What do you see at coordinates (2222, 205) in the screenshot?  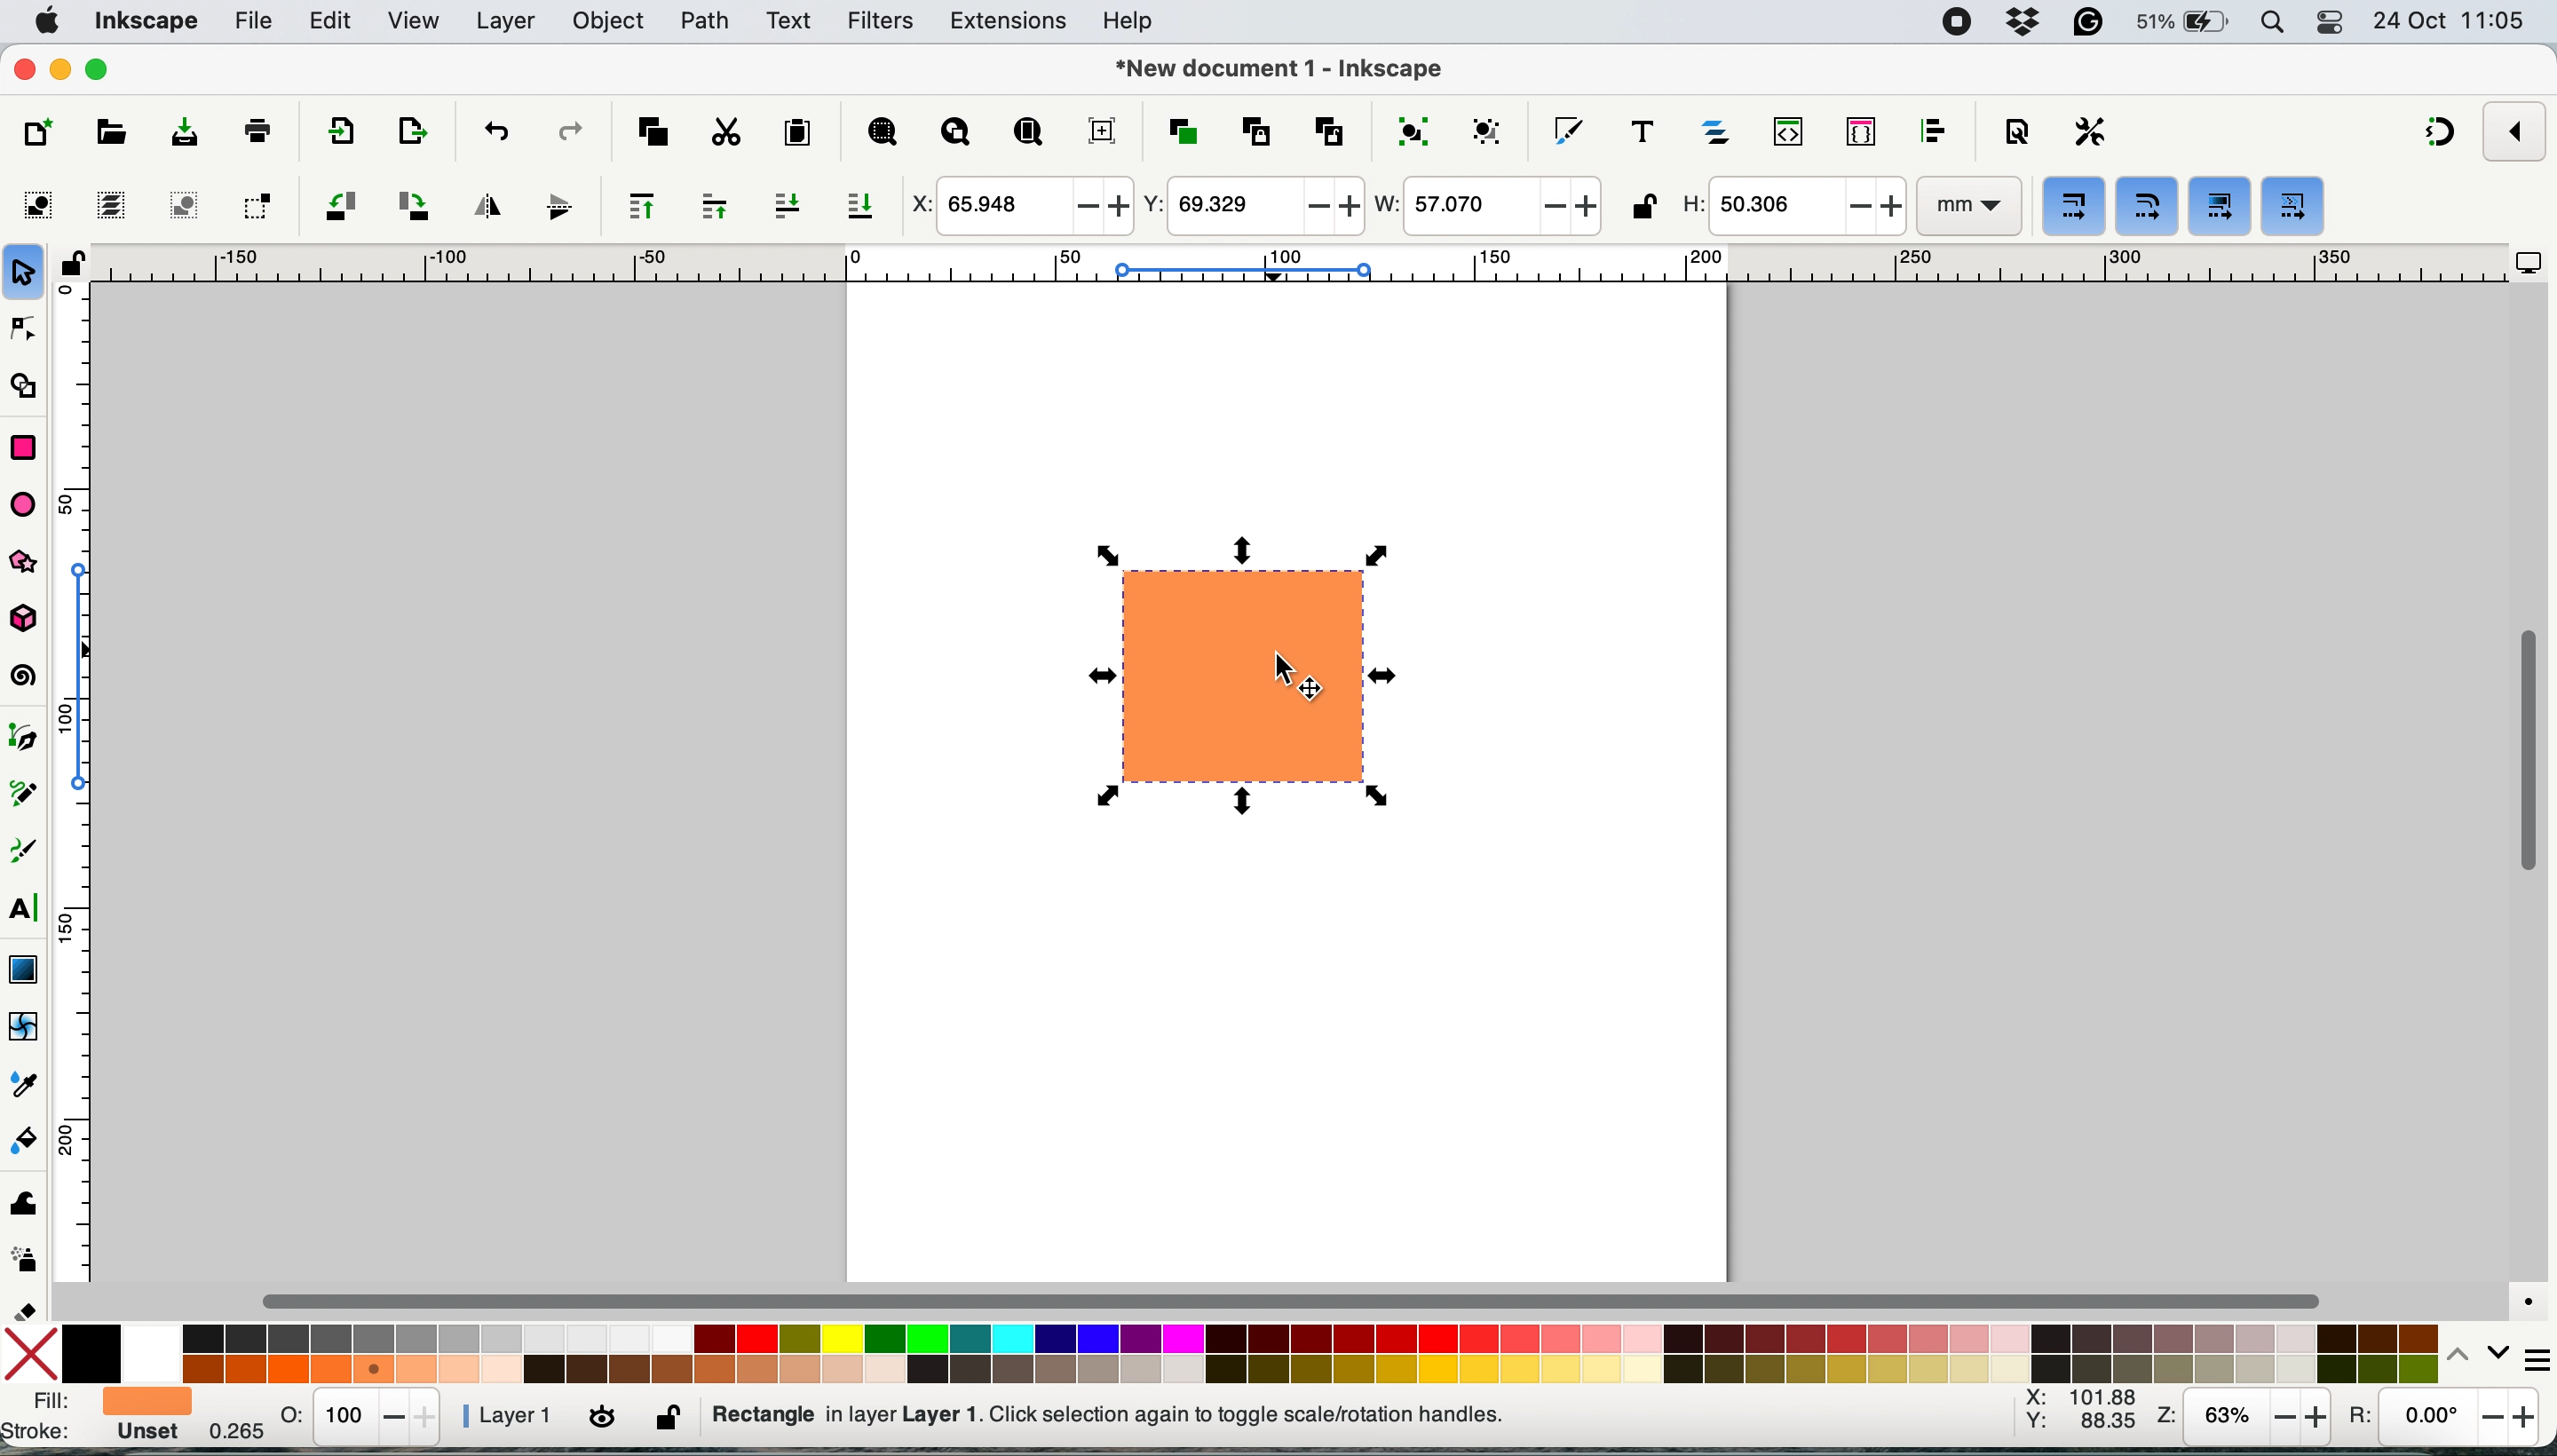 I see `move gradients` at bounding box center [2222, 205].